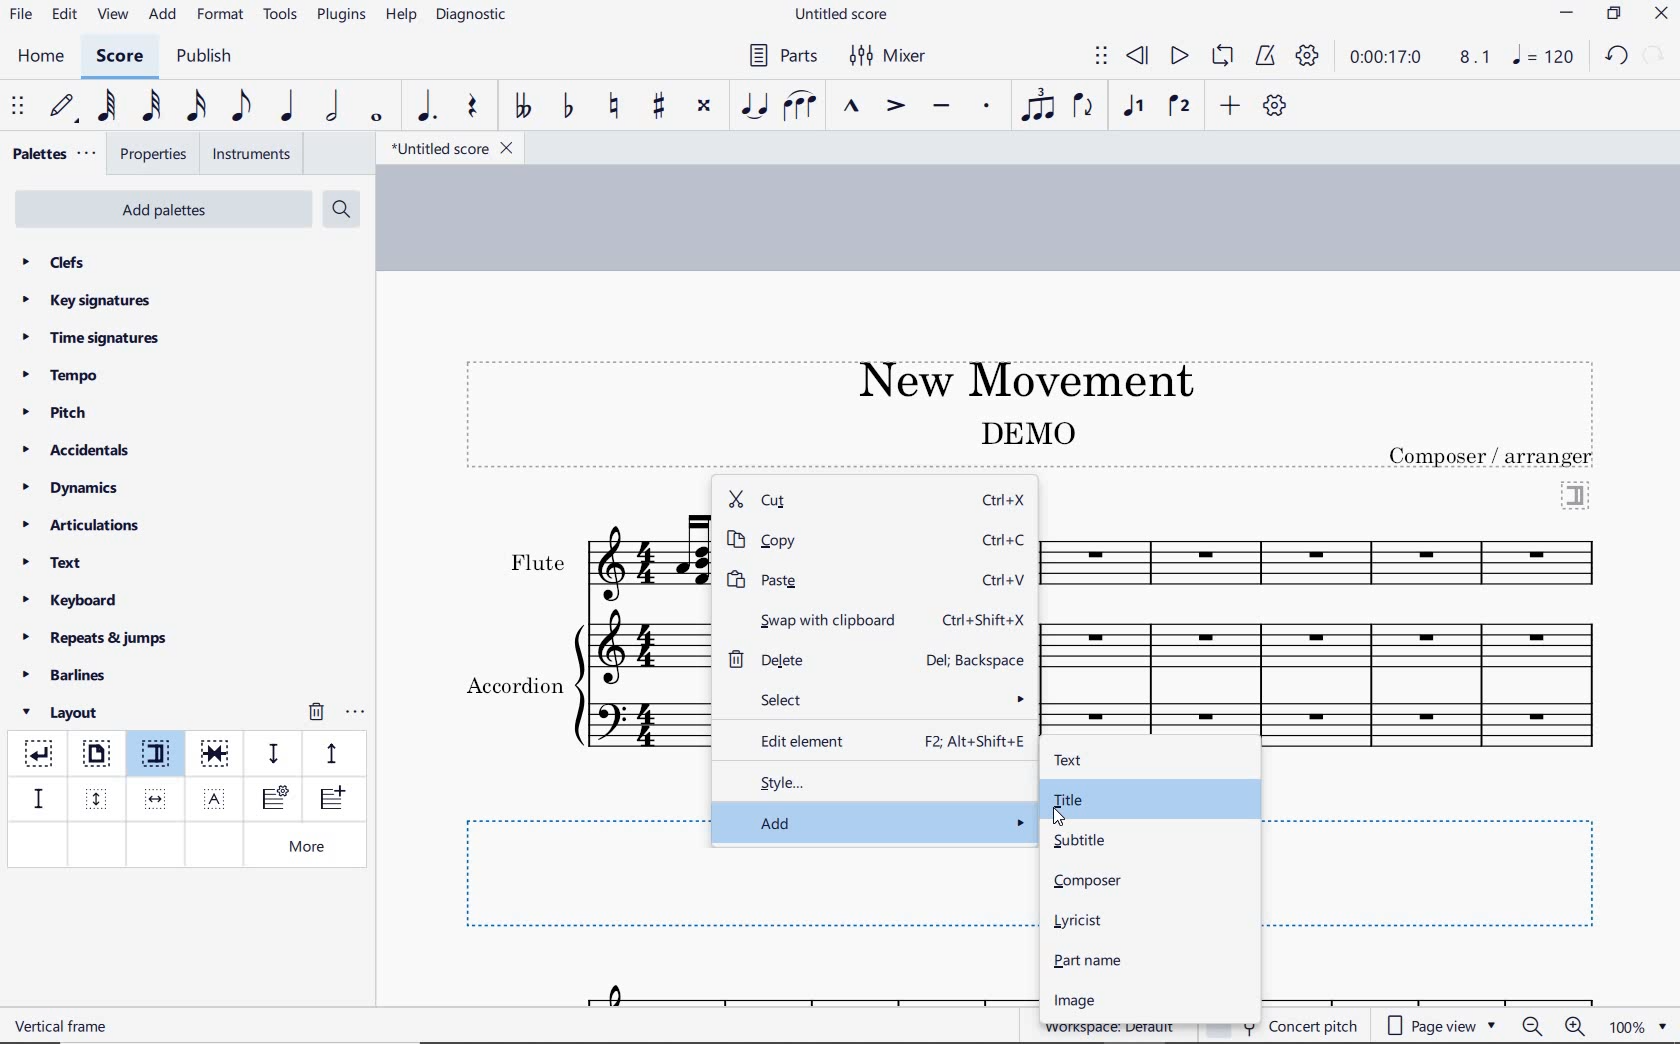 The width and height of the screenshot is (1680, 1044). I want to click on play, so click(1177, 58).